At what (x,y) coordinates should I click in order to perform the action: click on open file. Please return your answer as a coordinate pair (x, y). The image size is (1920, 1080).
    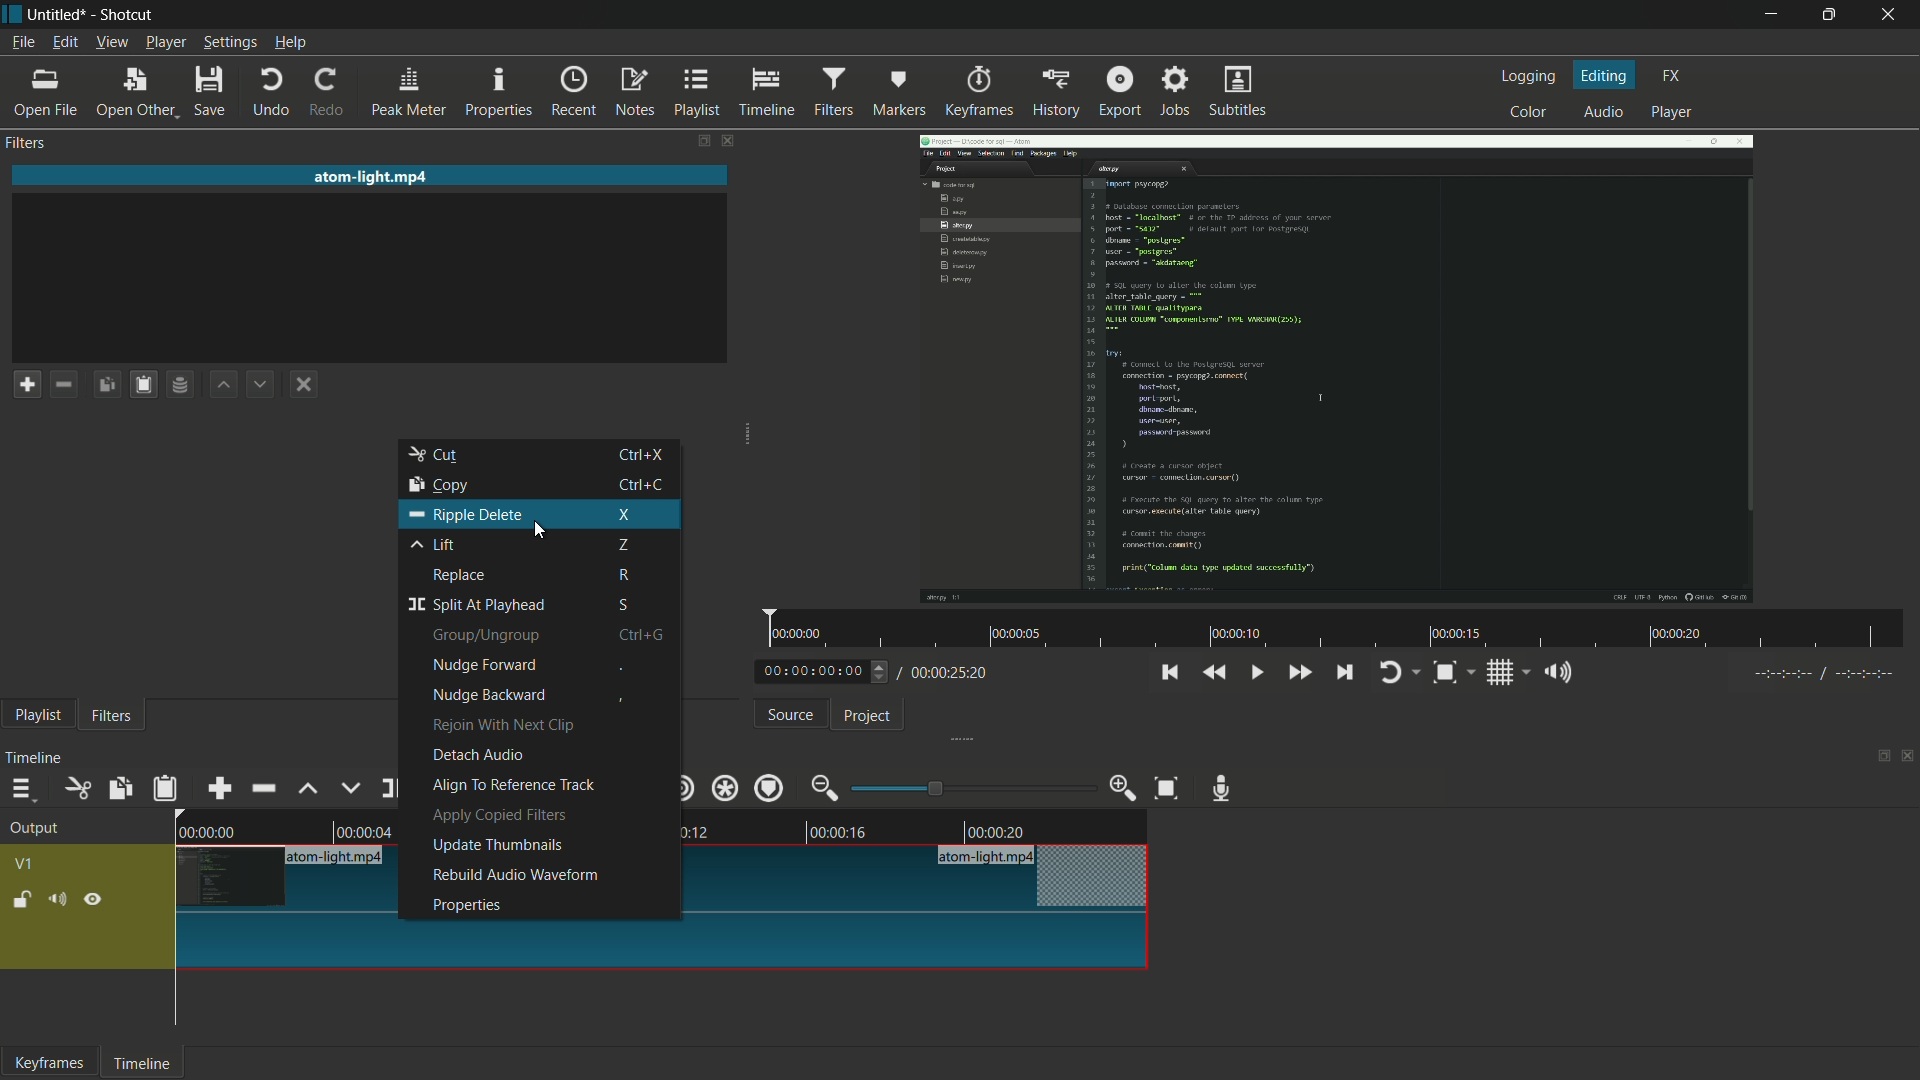
    Looking at the image, I should click on (45, 92).